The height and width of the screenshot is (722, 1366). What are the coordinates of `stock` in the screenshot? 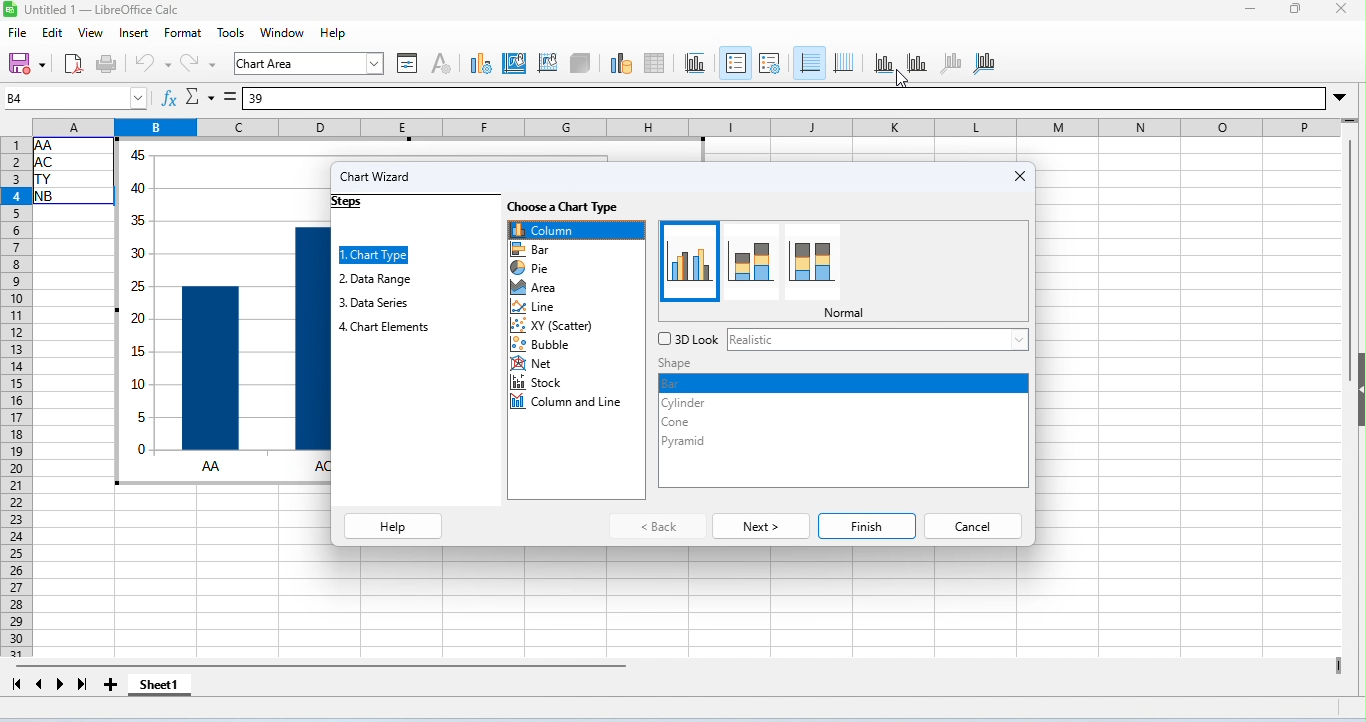 It's located at (538, 383).